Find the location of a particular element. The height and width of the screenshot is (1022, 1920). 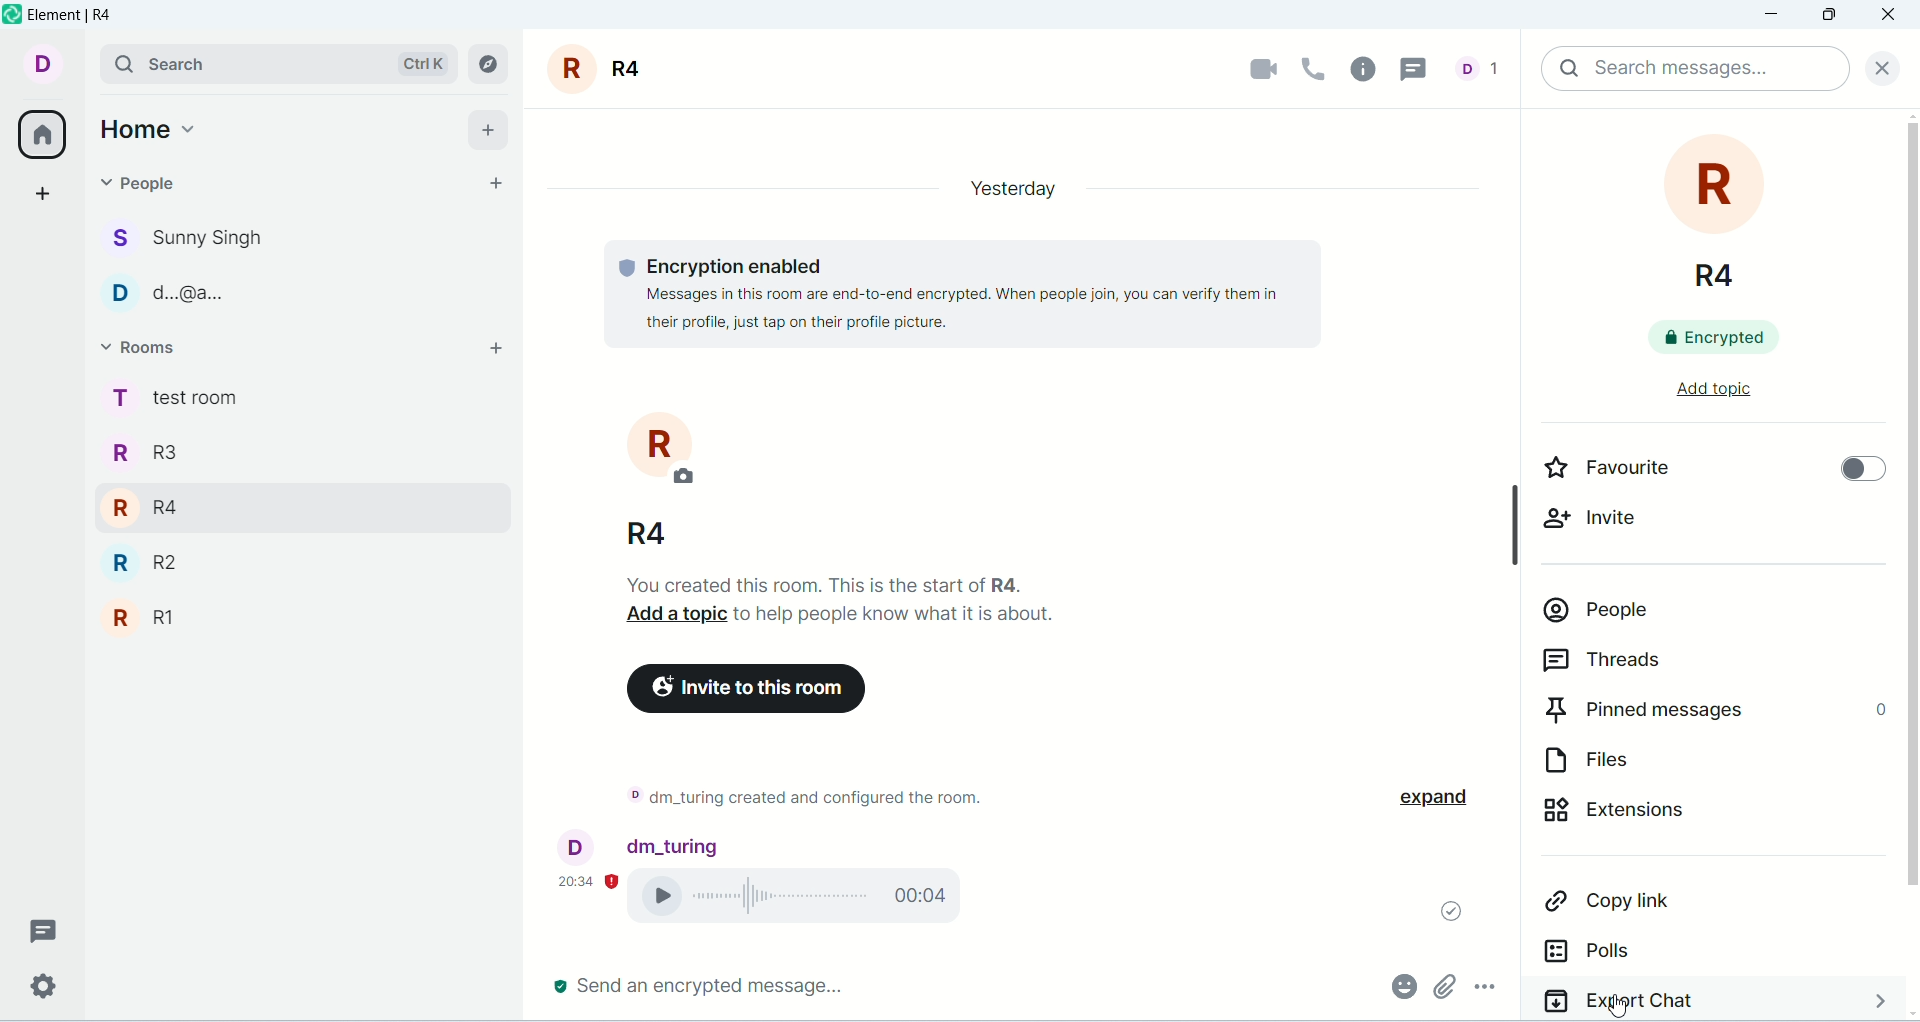

polls is located at coordinates (1652, 954).